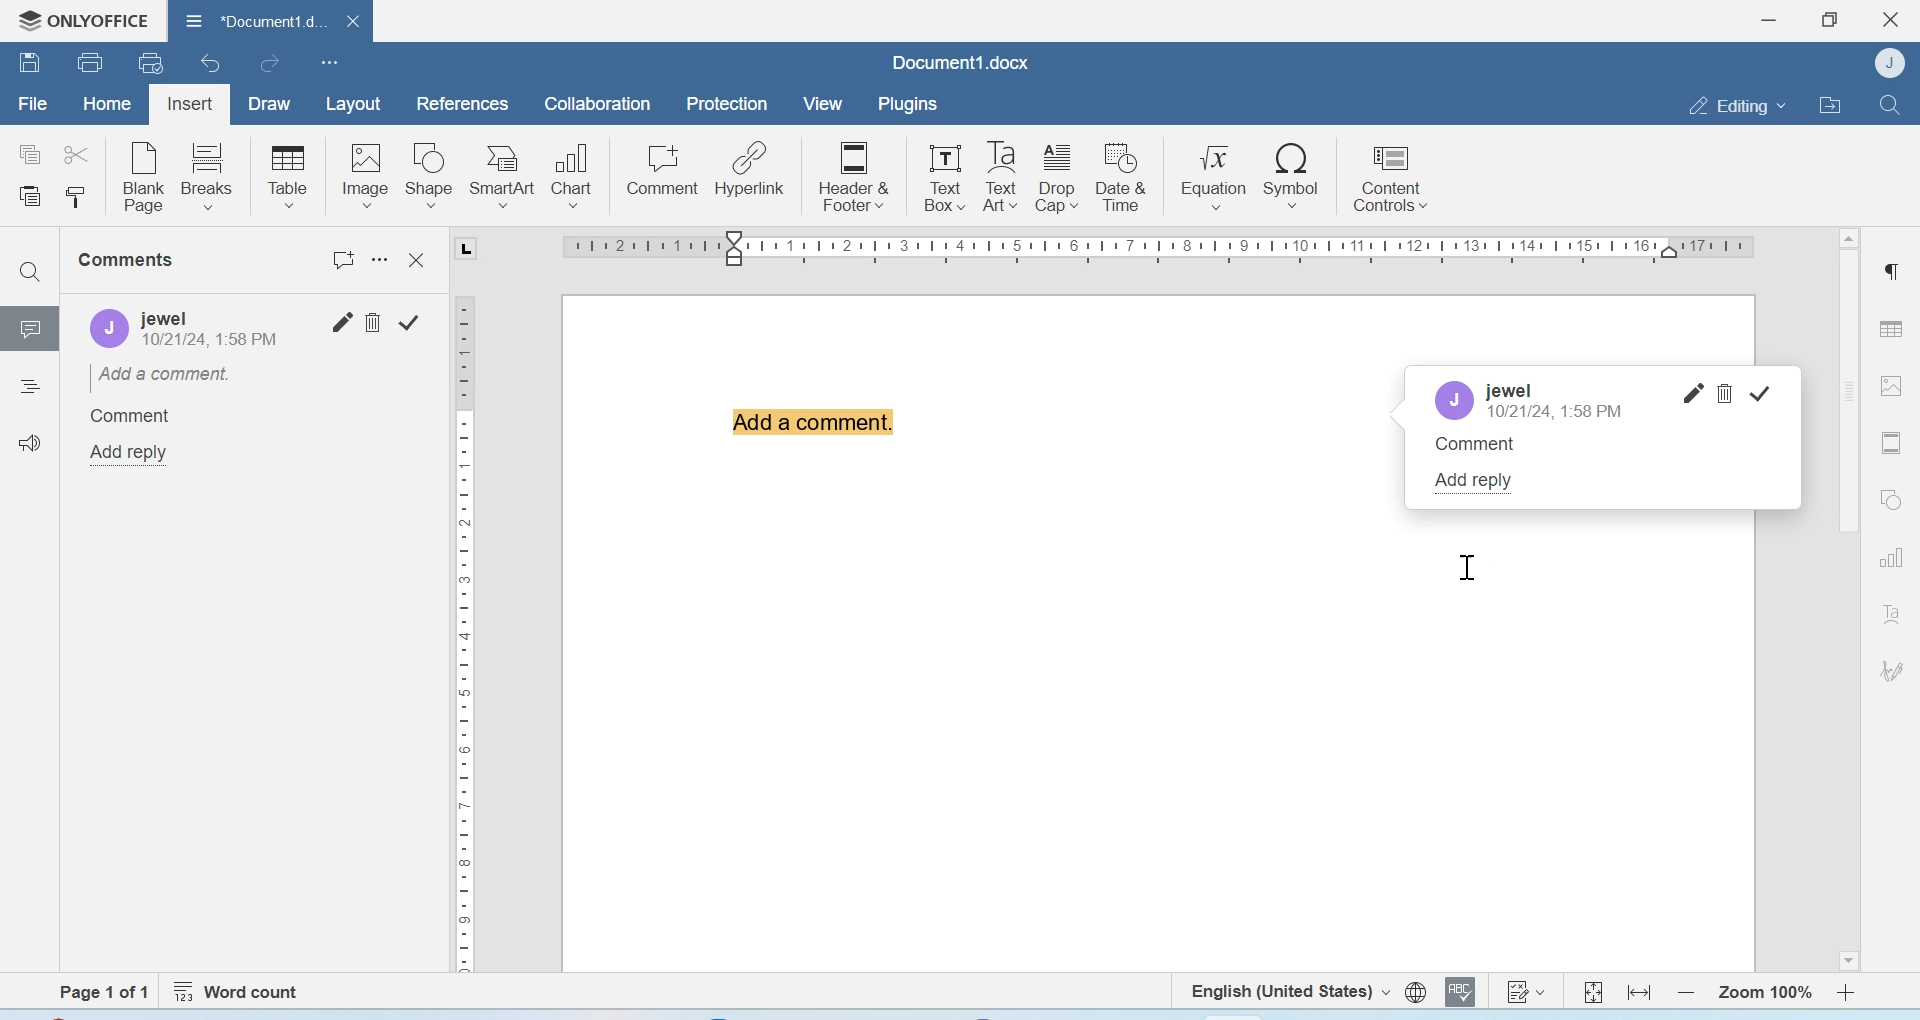 This screenshot has height=1020, width=1920. I want to click on Draw, so click(270, 105).